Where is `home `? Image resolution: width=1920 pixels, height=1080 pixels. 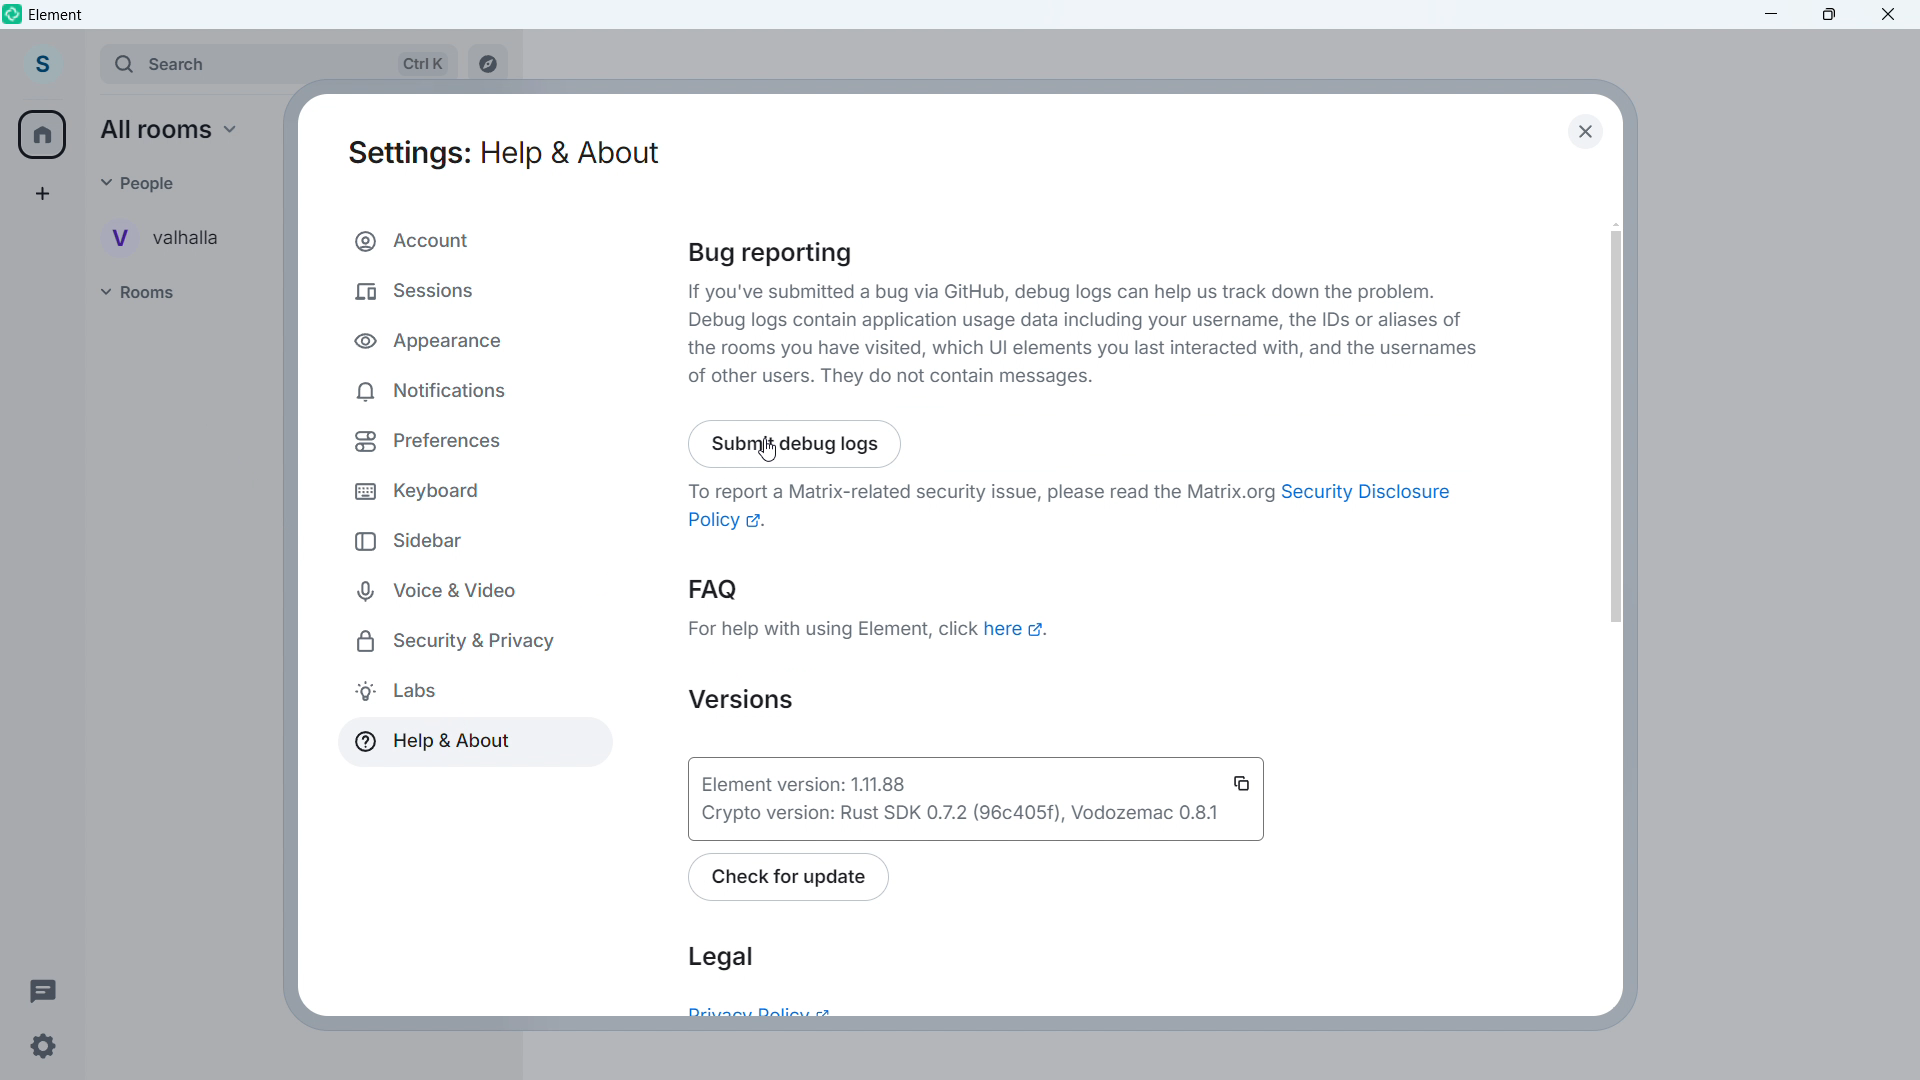 home  is located at coordinates (44, 135).